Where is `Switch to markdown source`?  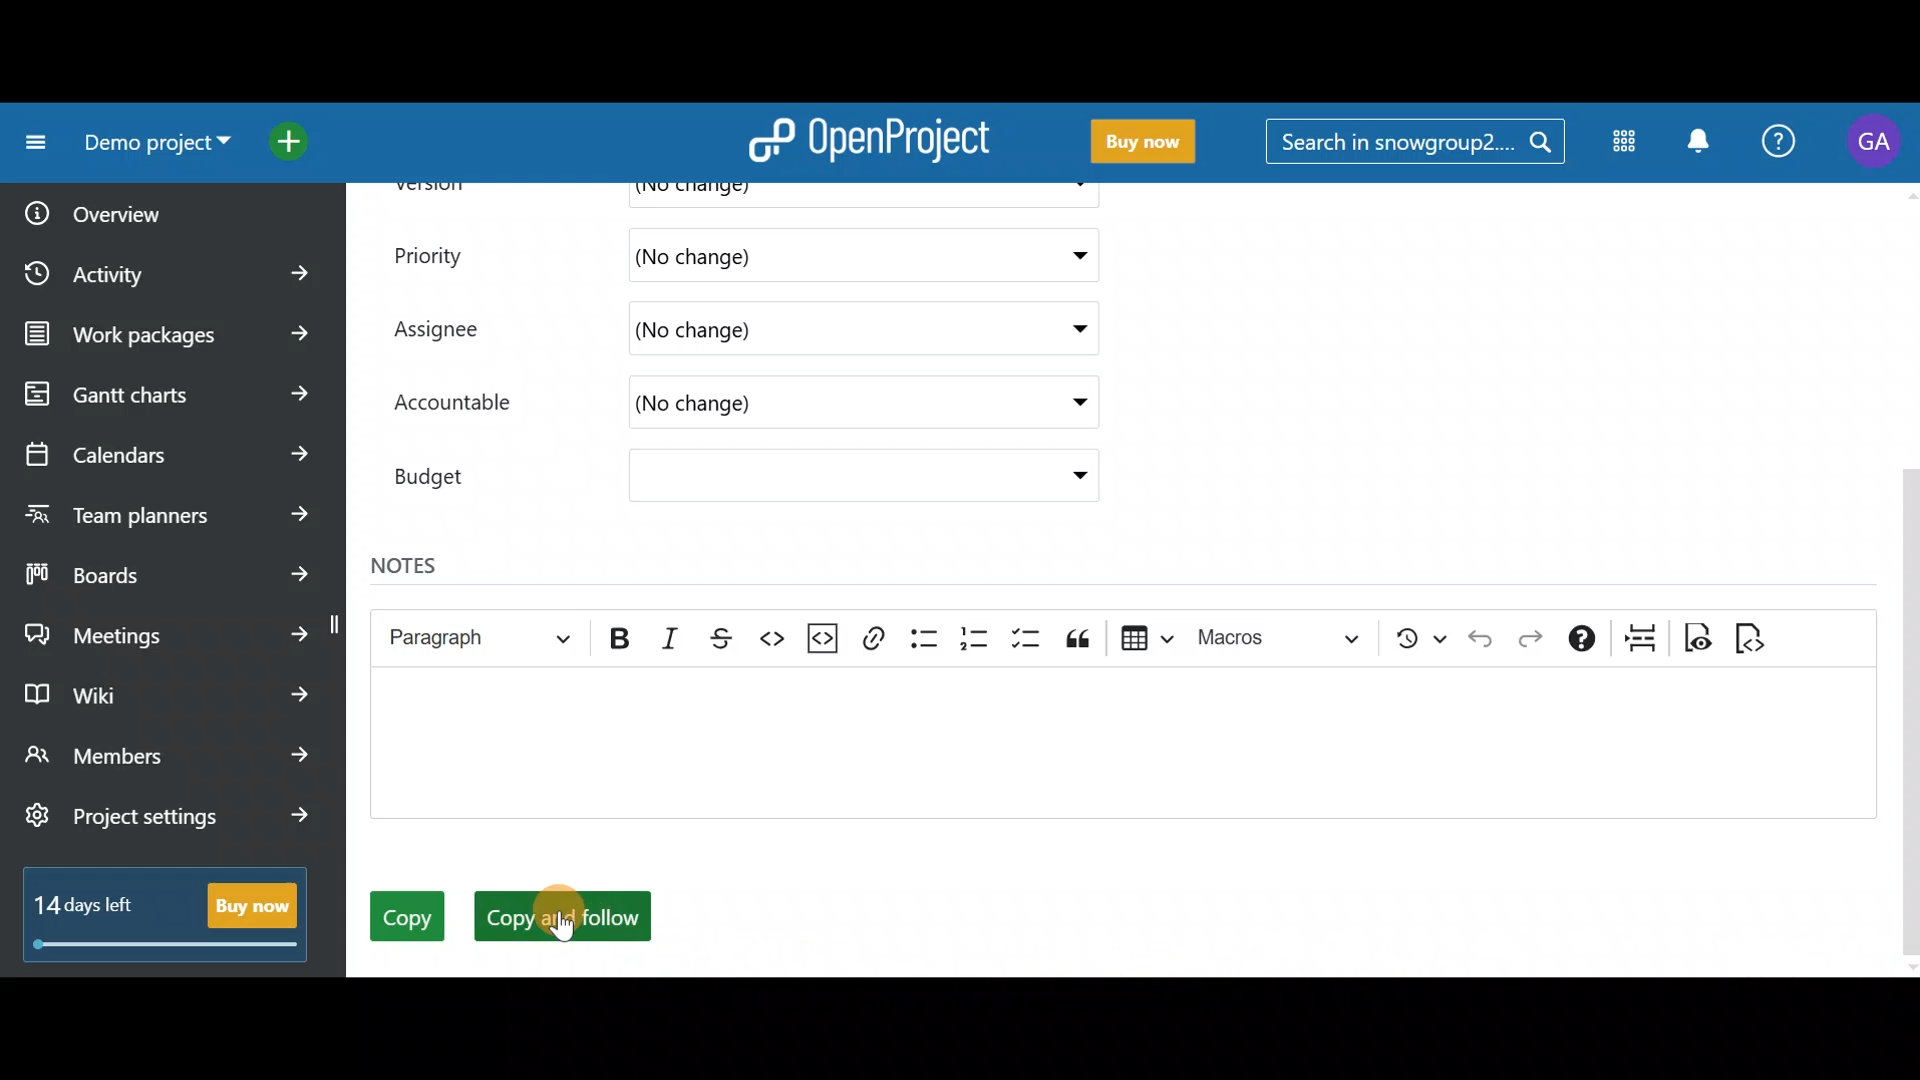 Switch to markdown source is located at coordinates (1762, 640).